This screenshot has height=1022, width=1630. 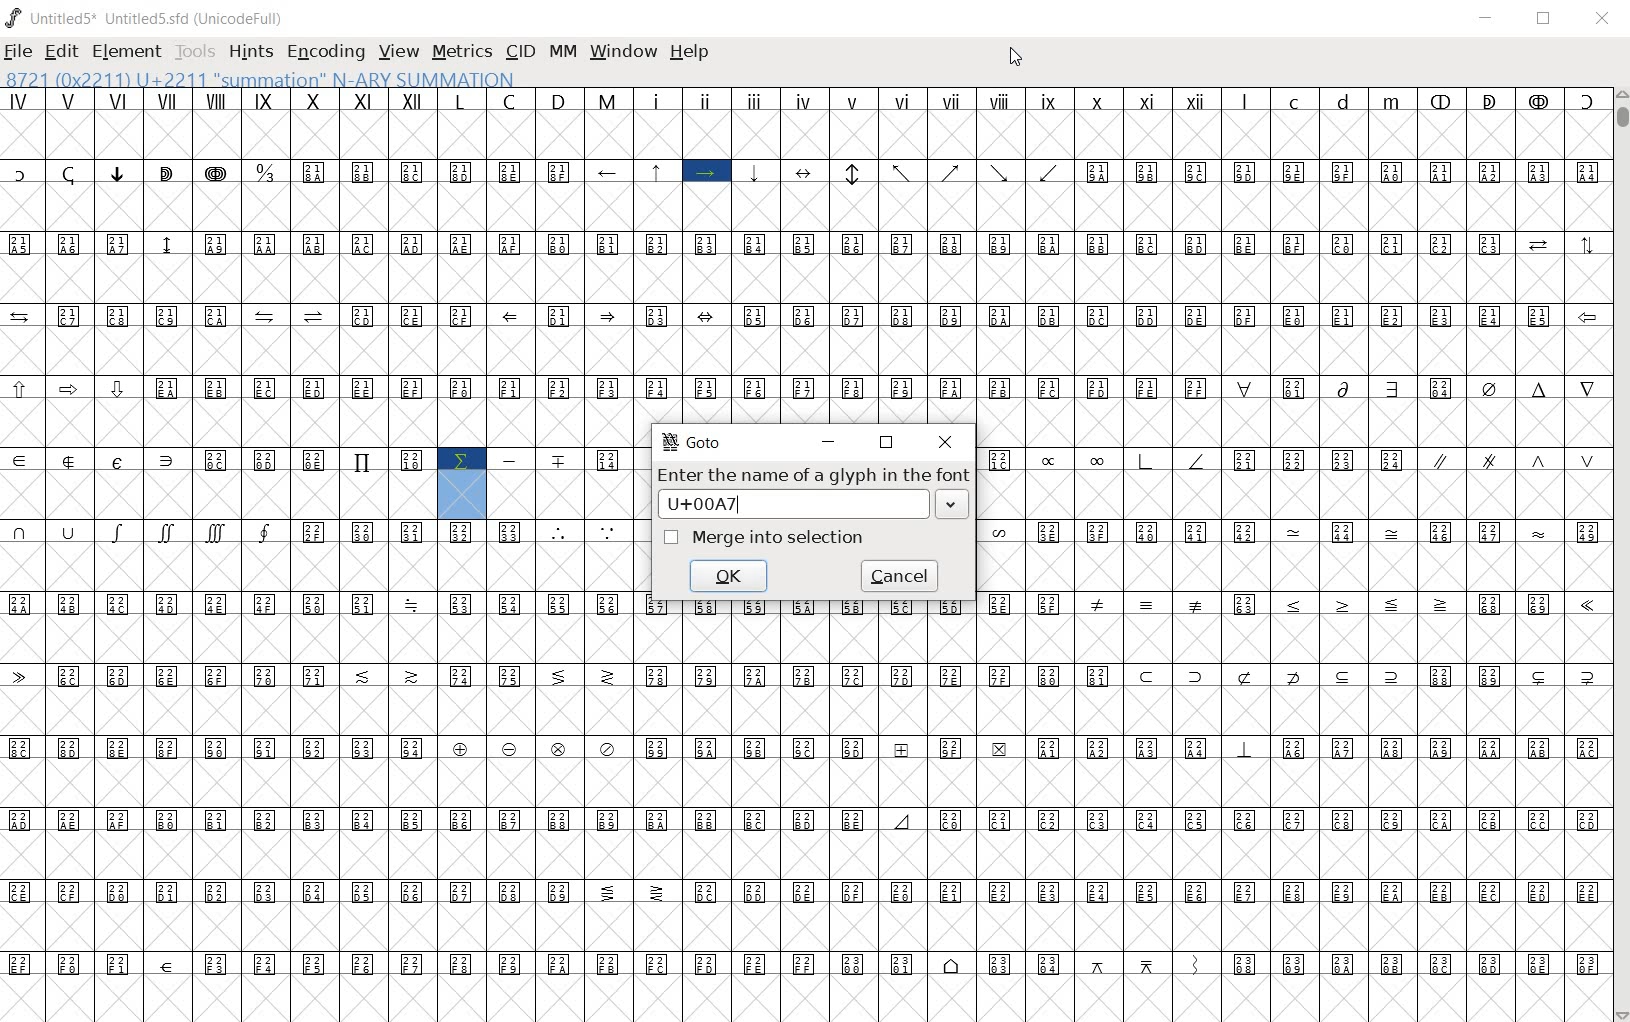 I want to click on empty cells, so click(x=566, y=493).